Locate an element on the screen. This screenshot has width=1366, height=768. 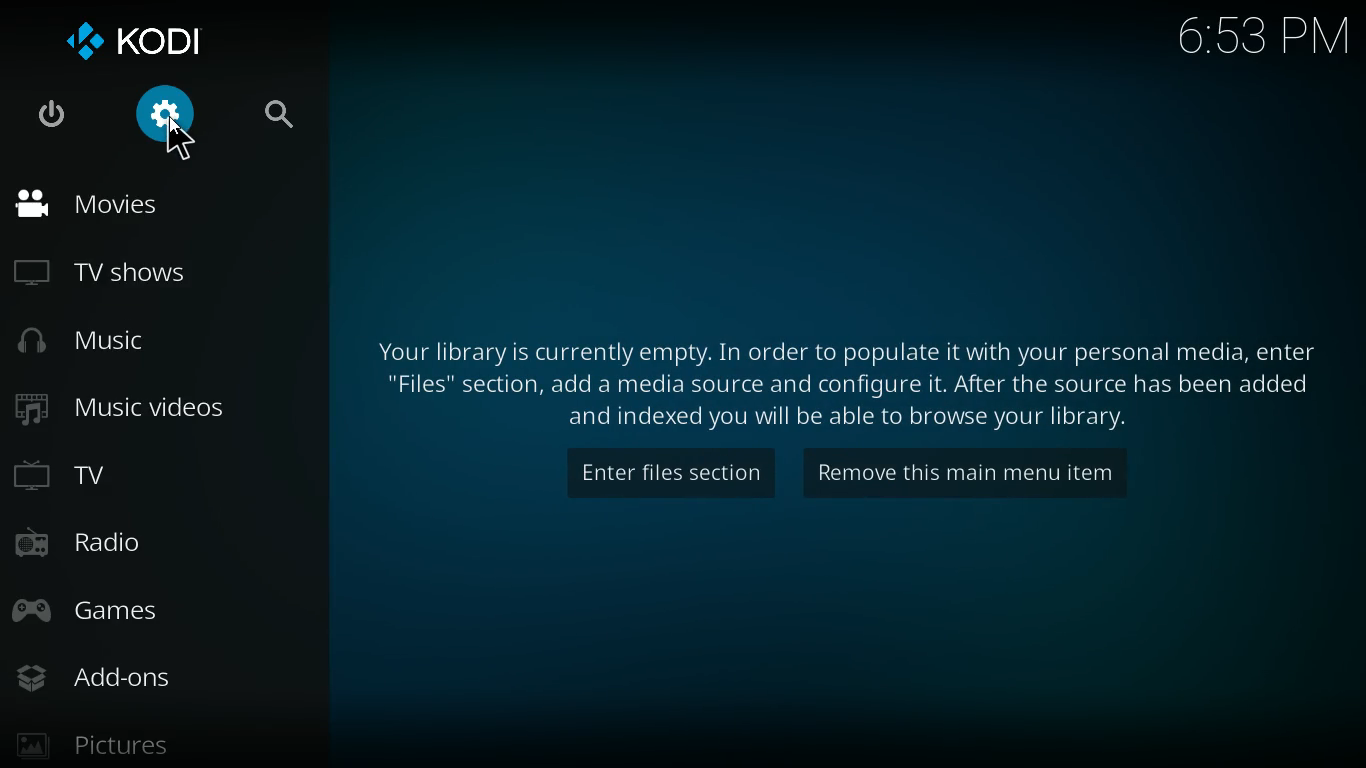
tv is located at coordinates (125, 478).